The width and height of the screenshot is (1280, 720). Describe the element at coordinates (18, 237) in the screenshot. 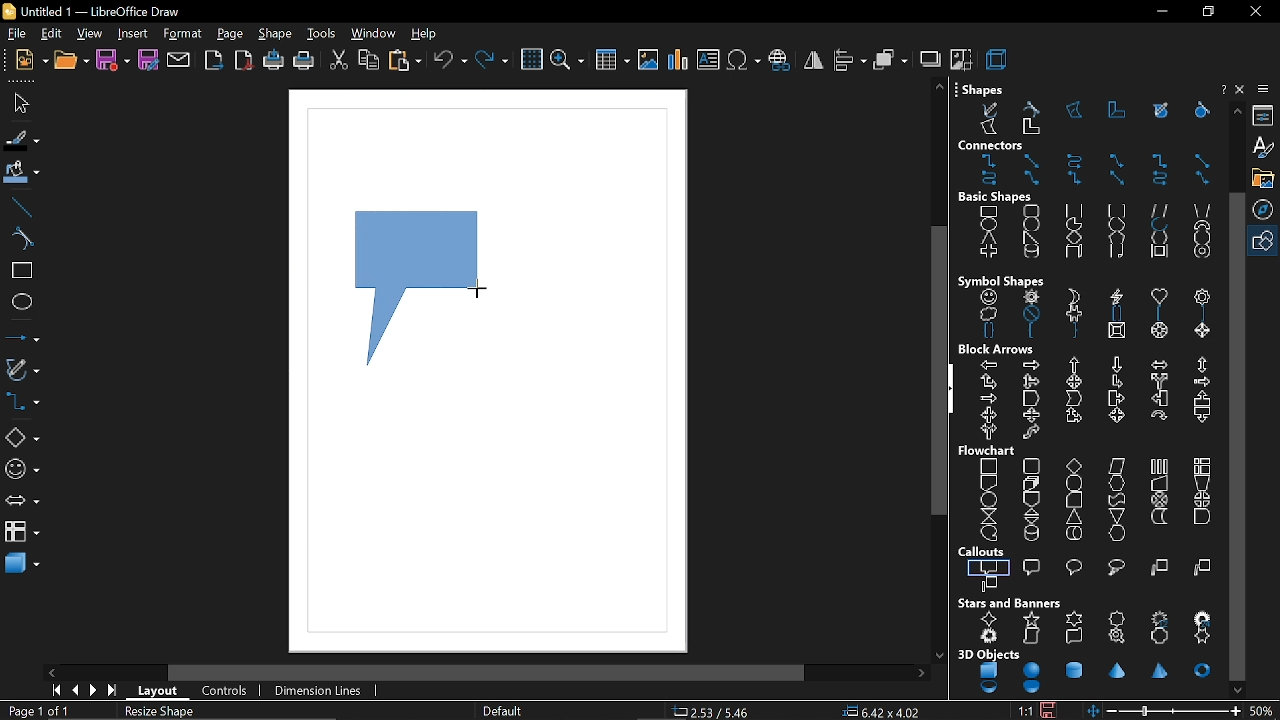

I see `curve` at that location.